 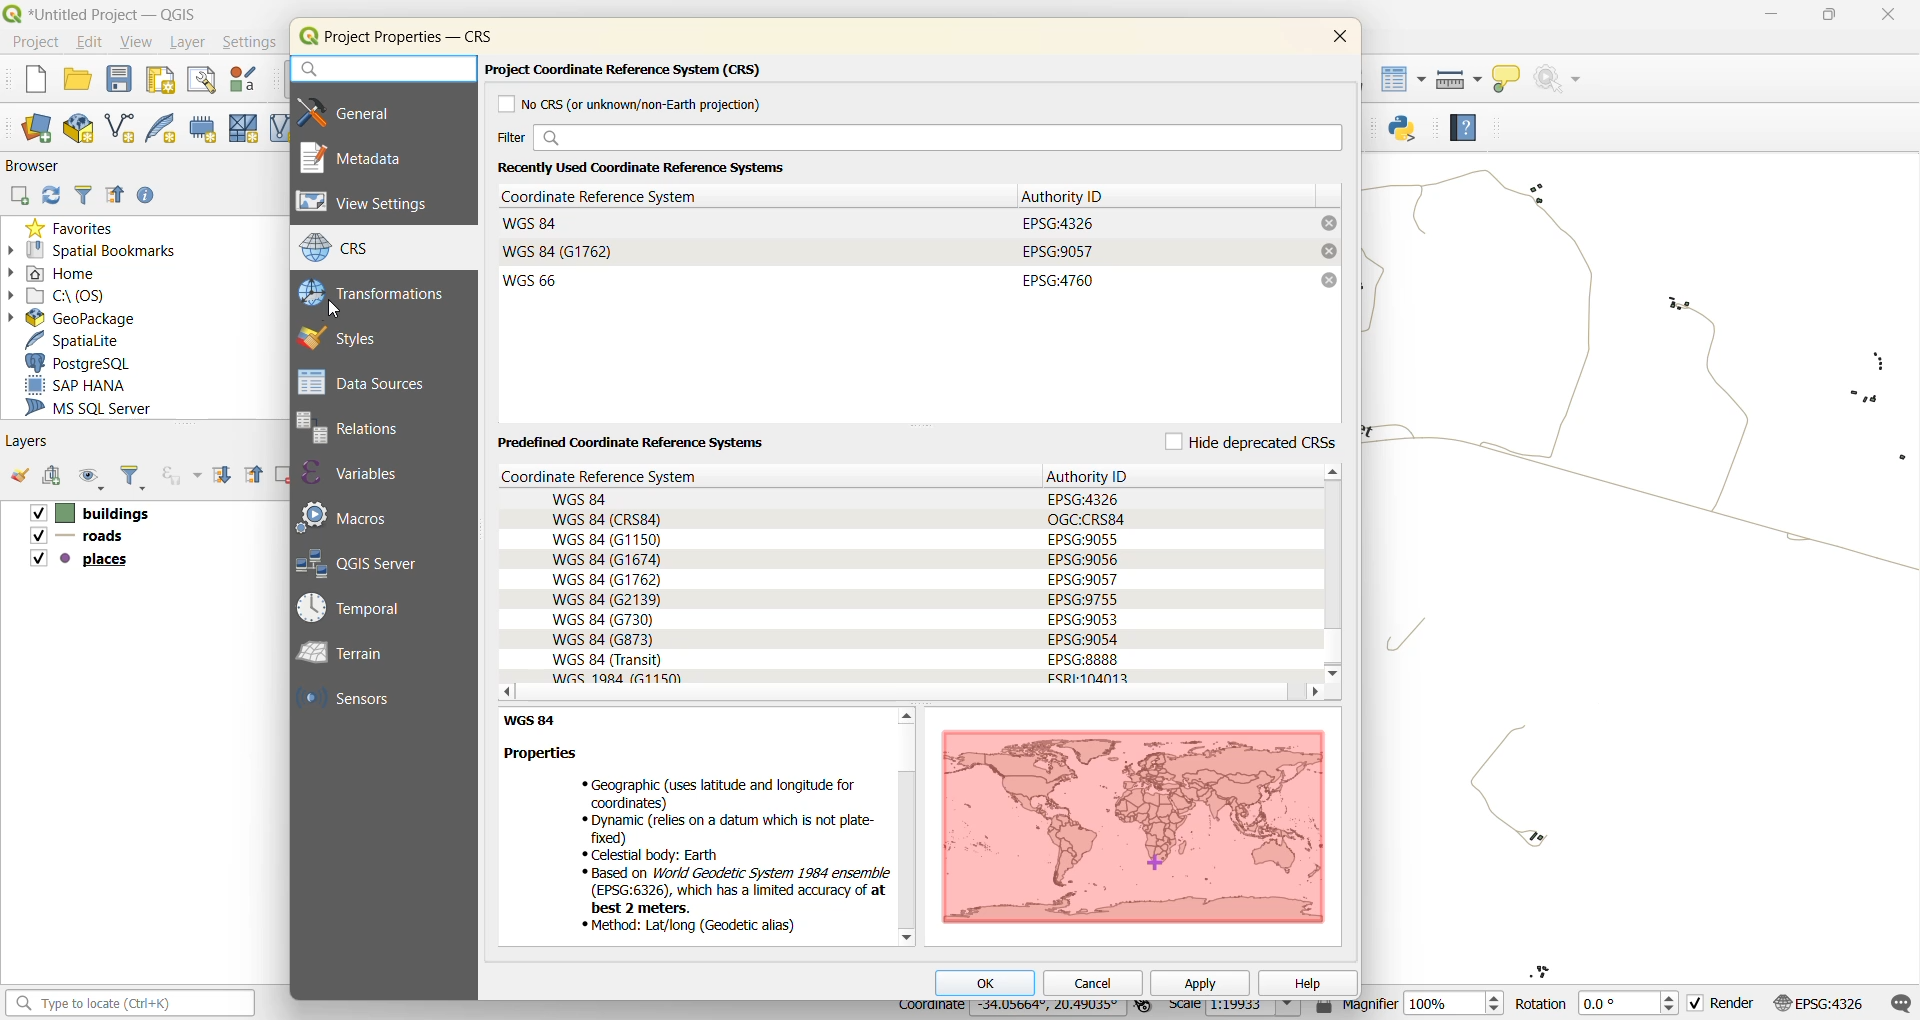 What do you see at coordinates (1457, 79) in the screenshot?
I see `measure line` at bounding box center [1457, 79].